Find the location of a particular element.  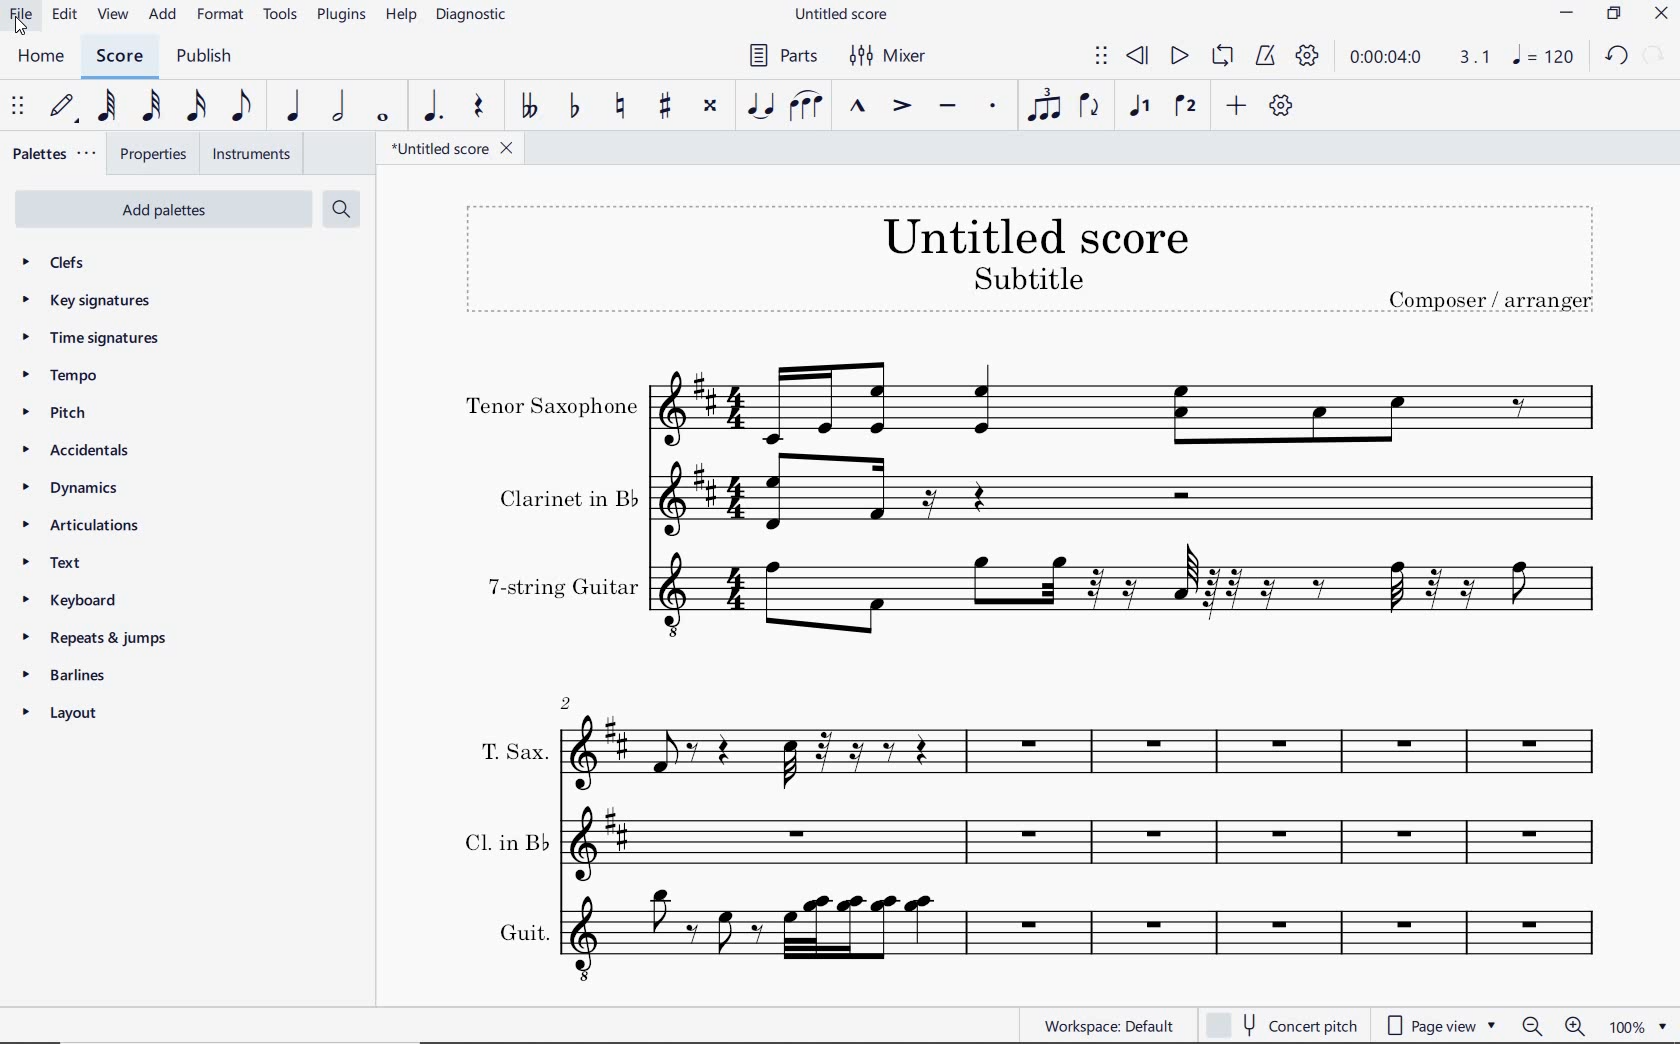

UNDO is located at coordinates (1617, 57).